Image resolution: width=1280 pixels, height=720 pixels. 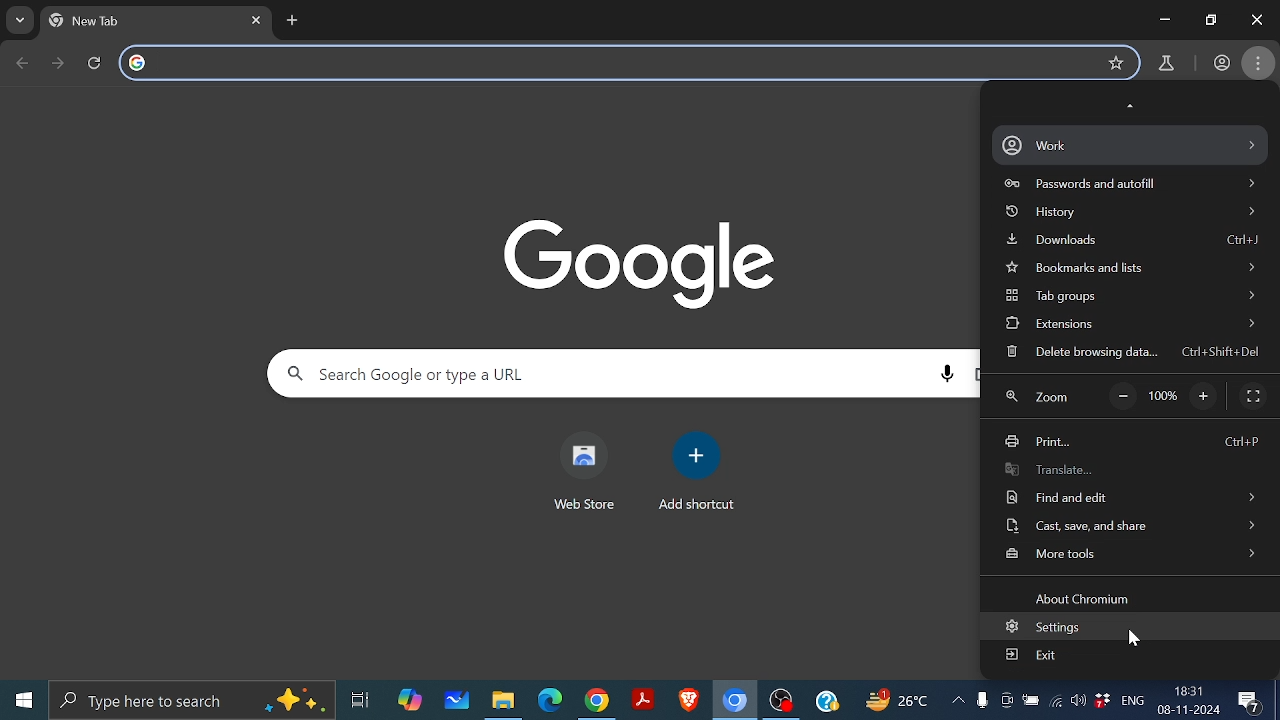 What do you see at coordinates (1189, 699) in the screenshot?
I see `time and date` at bounding box center [1189, 699].